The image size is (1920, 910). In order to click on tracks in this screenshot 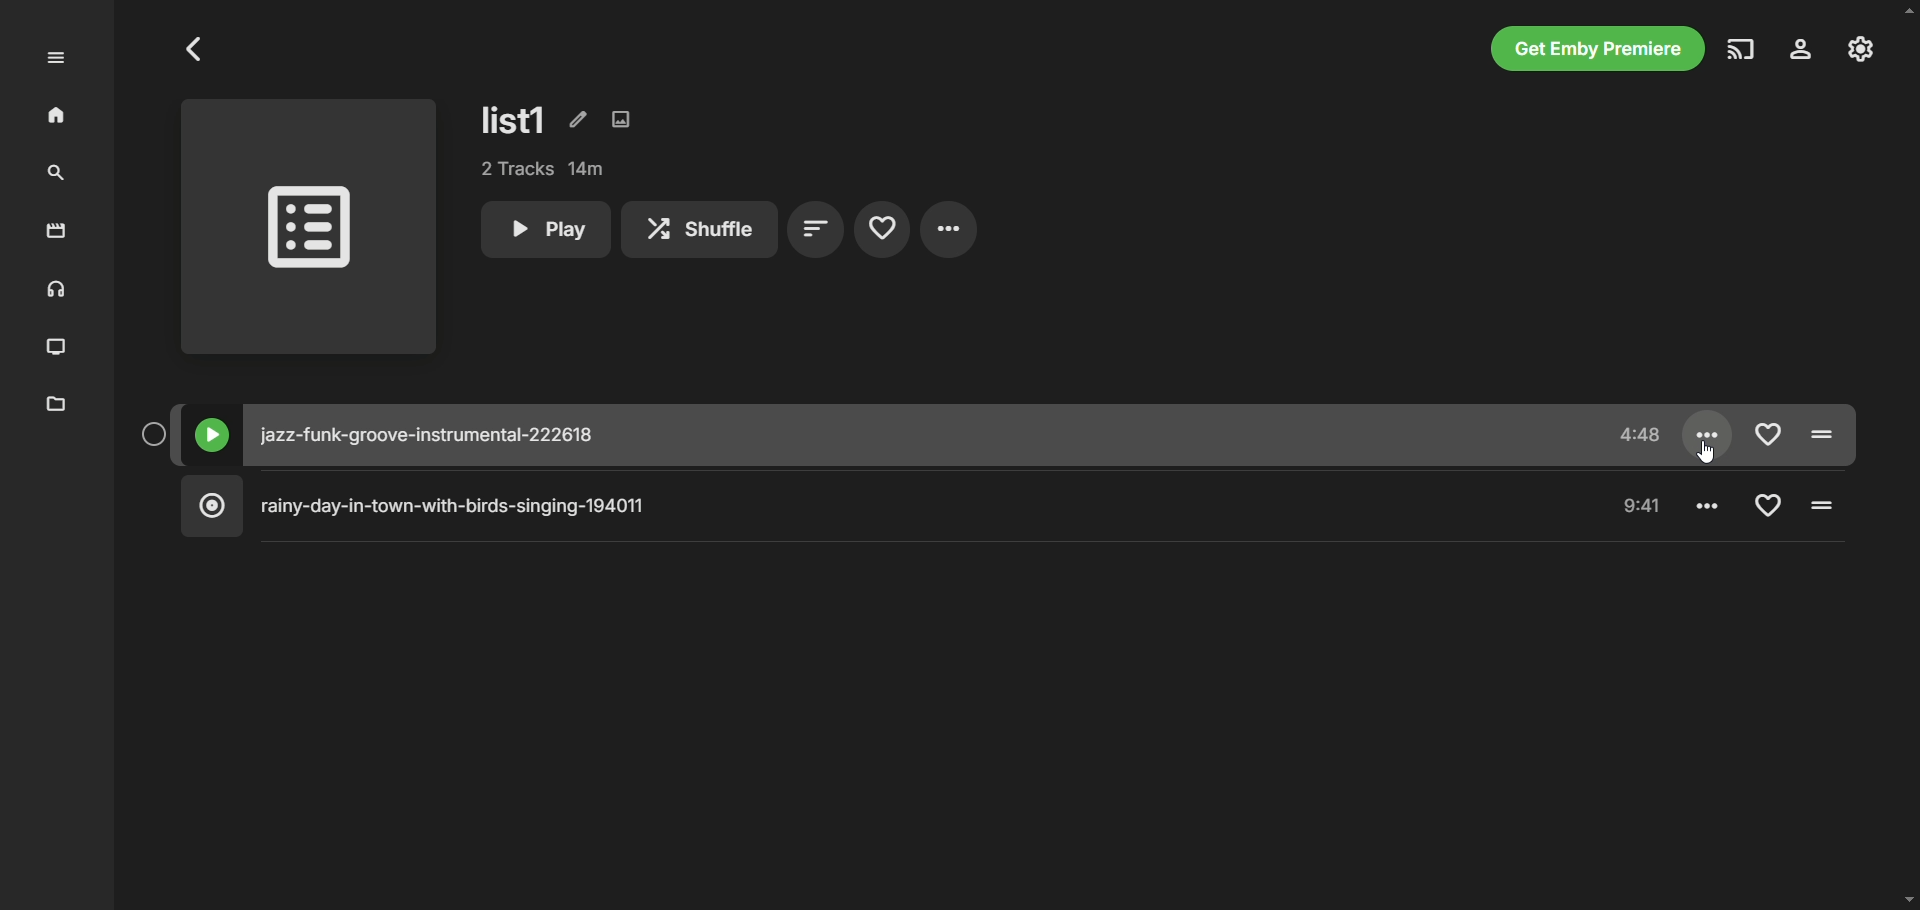, I will do `click(544, 169)`.